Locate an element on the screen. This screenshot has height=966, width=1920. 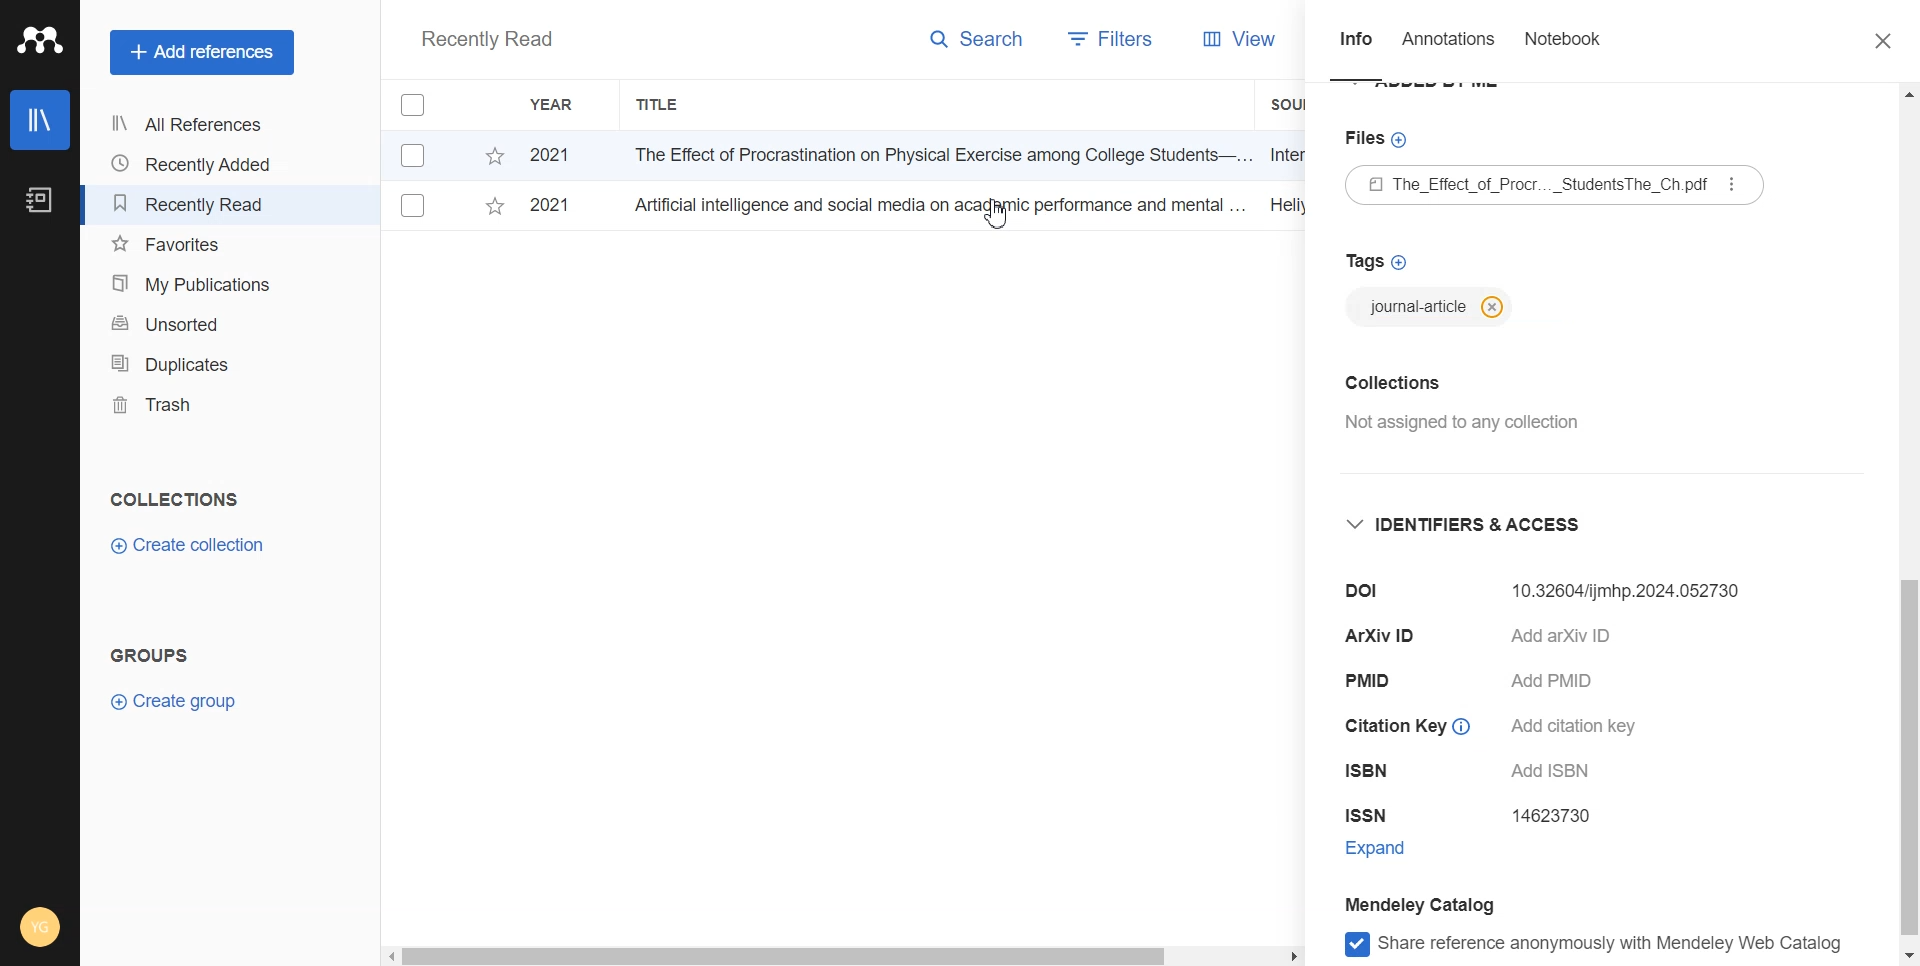
Files is located at coordinates (1380, 141).